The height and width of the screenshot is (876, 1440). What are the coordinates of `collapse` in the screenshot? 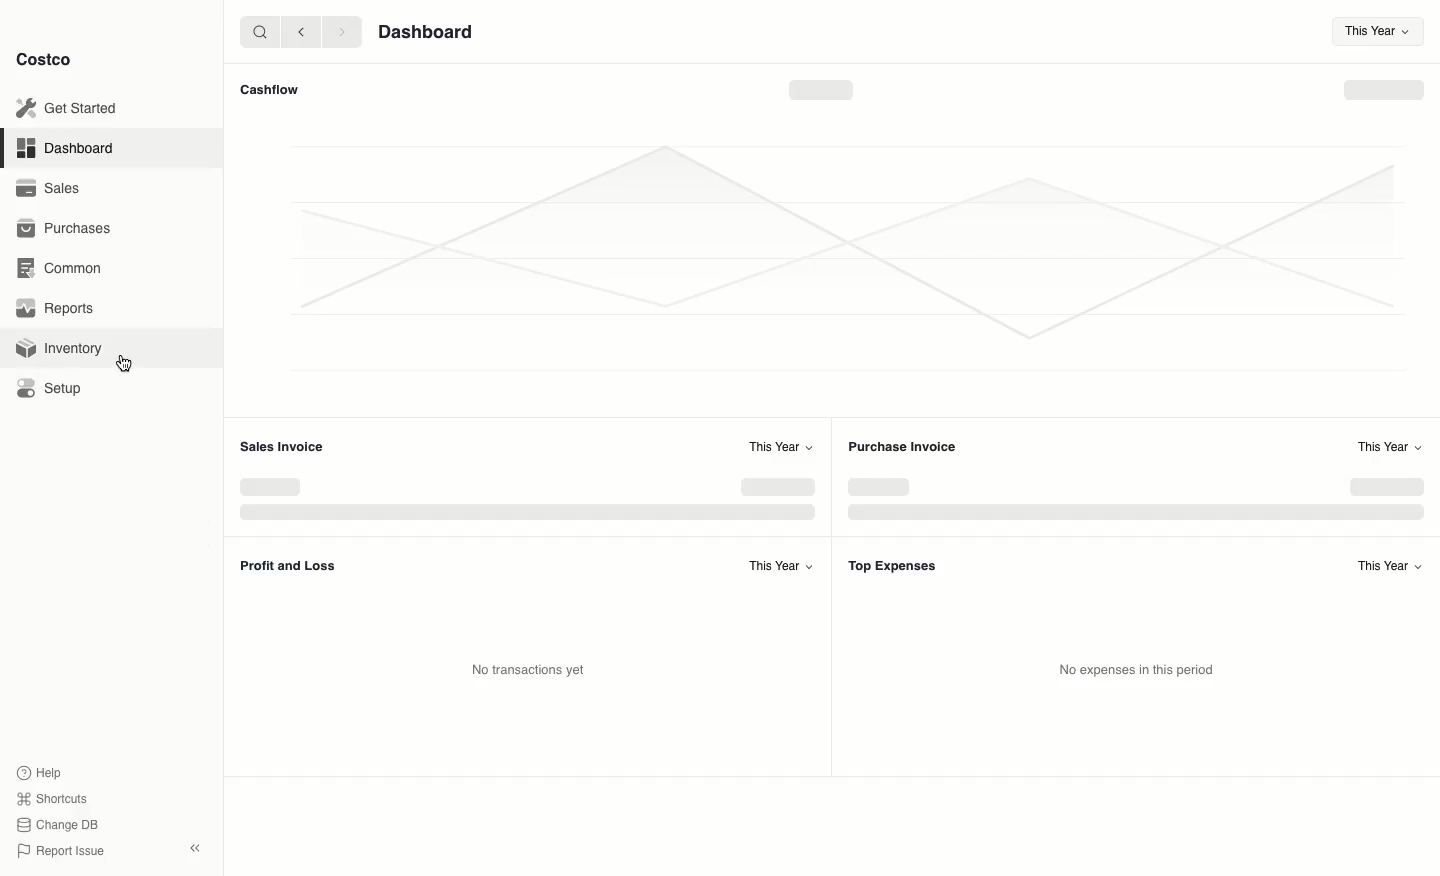 It's located at (194, 847).